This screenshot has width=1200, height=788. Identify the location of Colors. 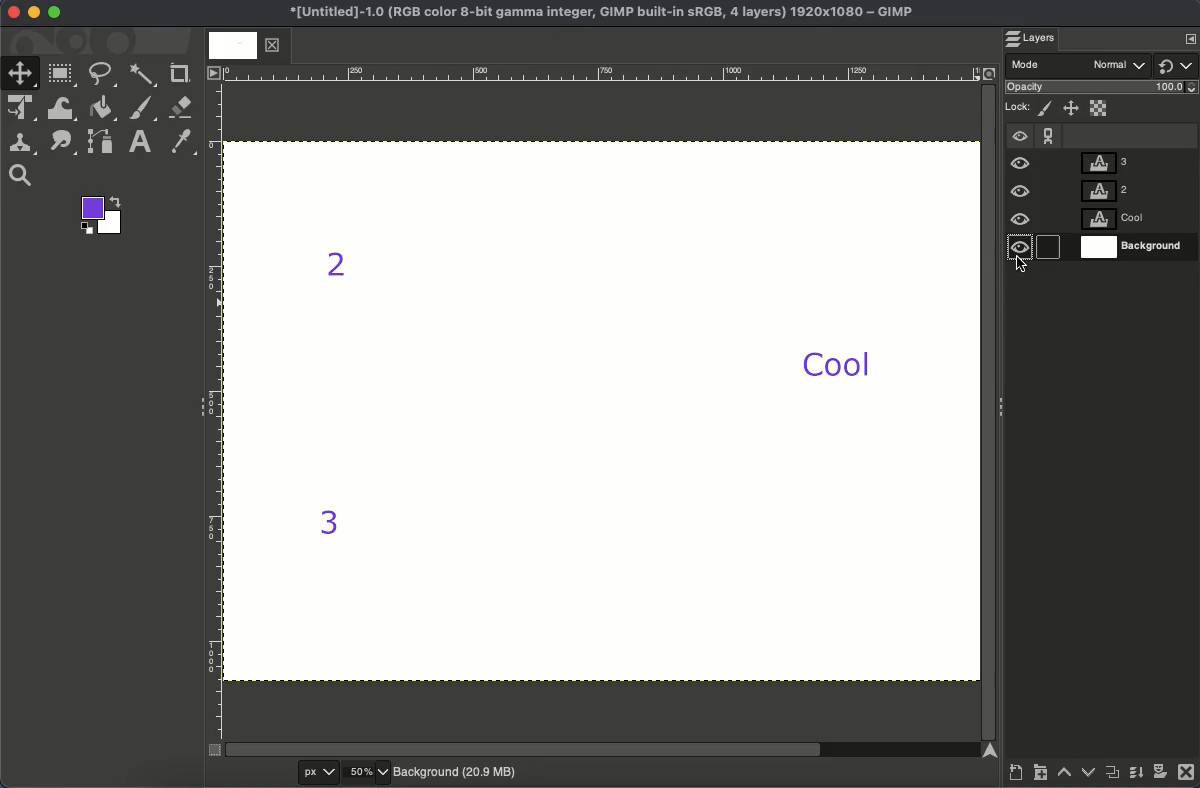
(104, 217).